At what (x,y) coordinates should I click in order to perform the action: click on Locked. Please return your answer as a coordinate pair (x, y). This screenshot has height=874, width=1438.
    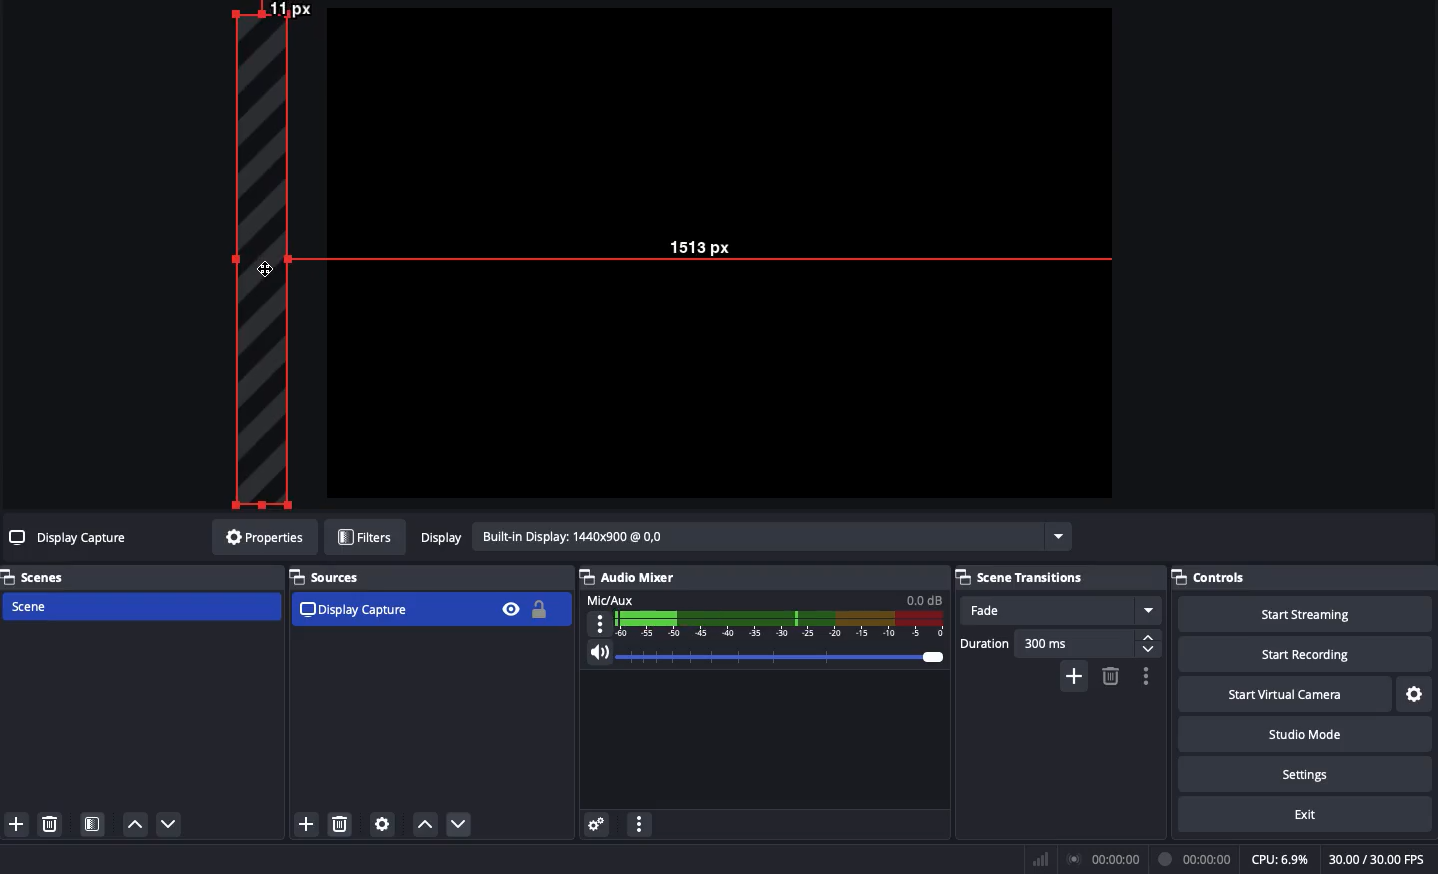
    Looking at the image, I should click on (537, 609).